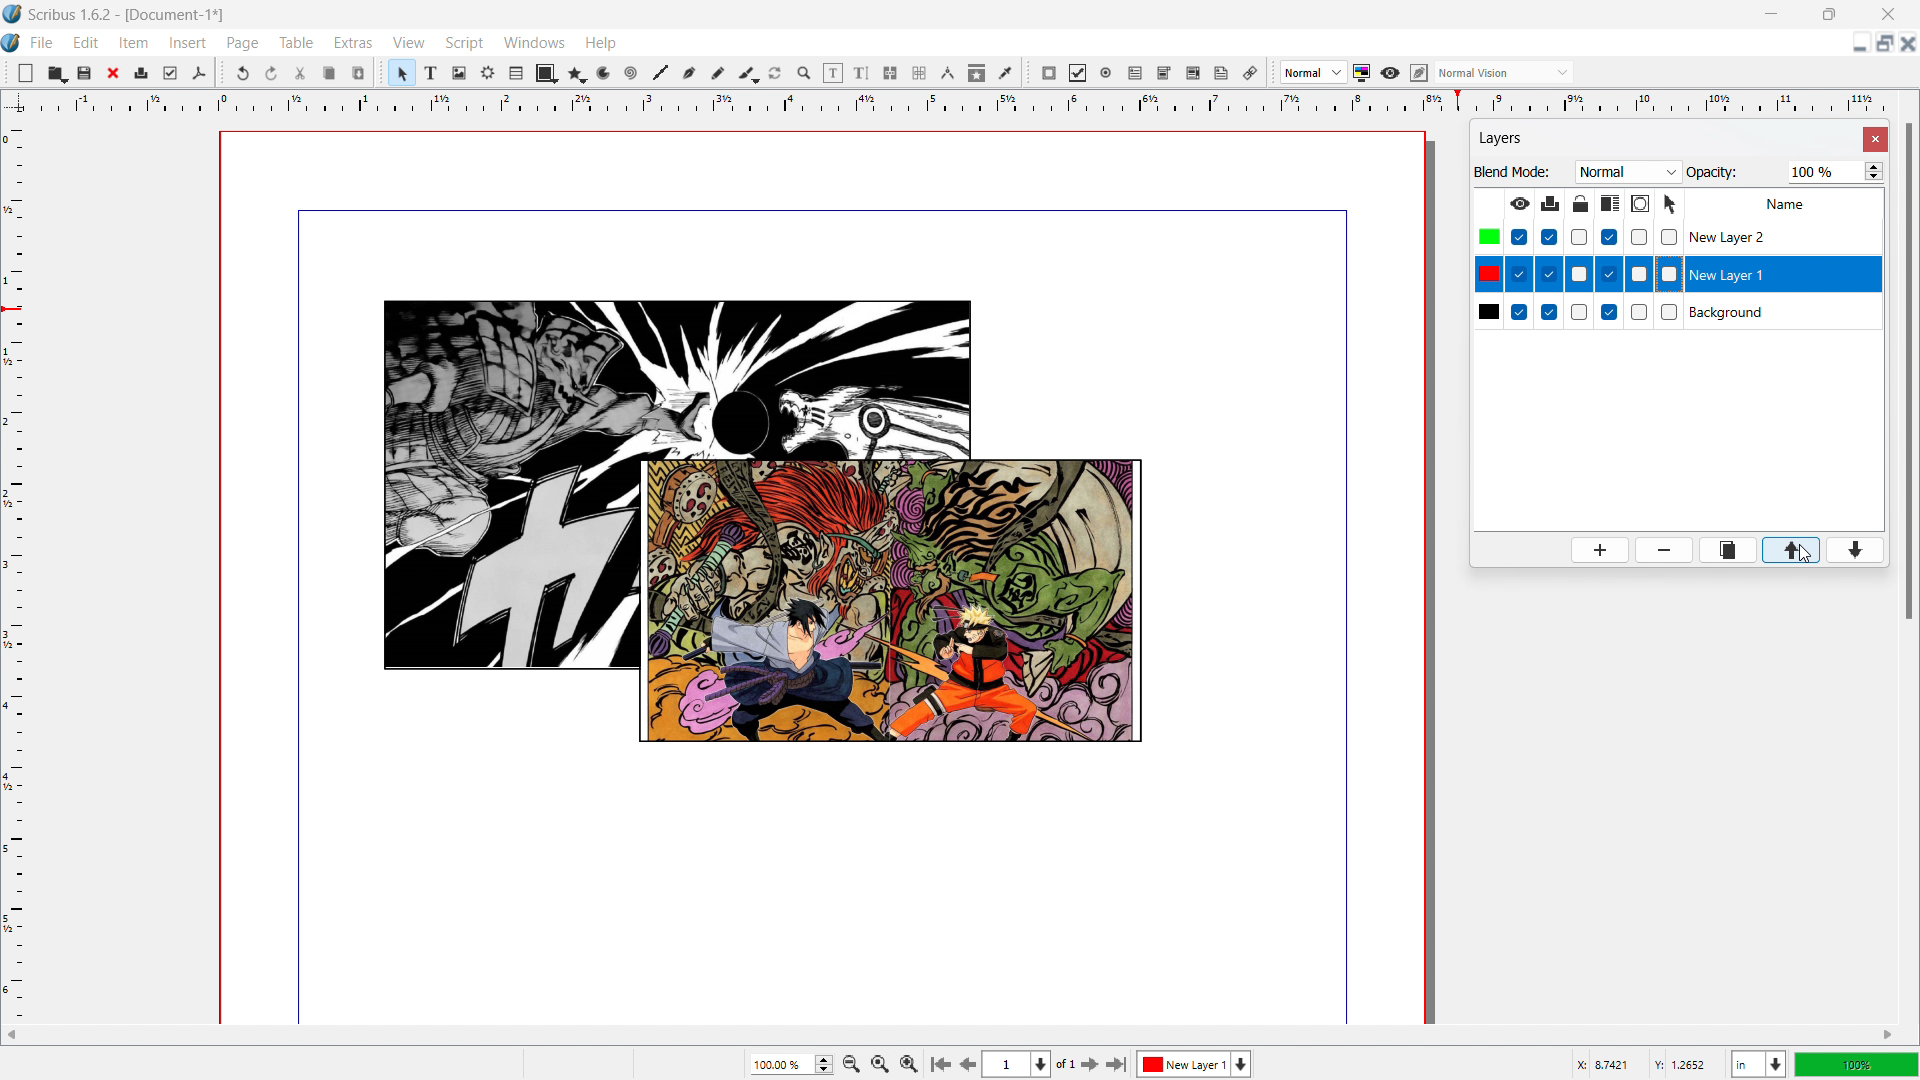 Image resolution: width=1920 pixels, height=1080 pixels. What do you see at coordinates (88, 43) in the screenshot?
I see `edit` at bounding box center [88, 43].